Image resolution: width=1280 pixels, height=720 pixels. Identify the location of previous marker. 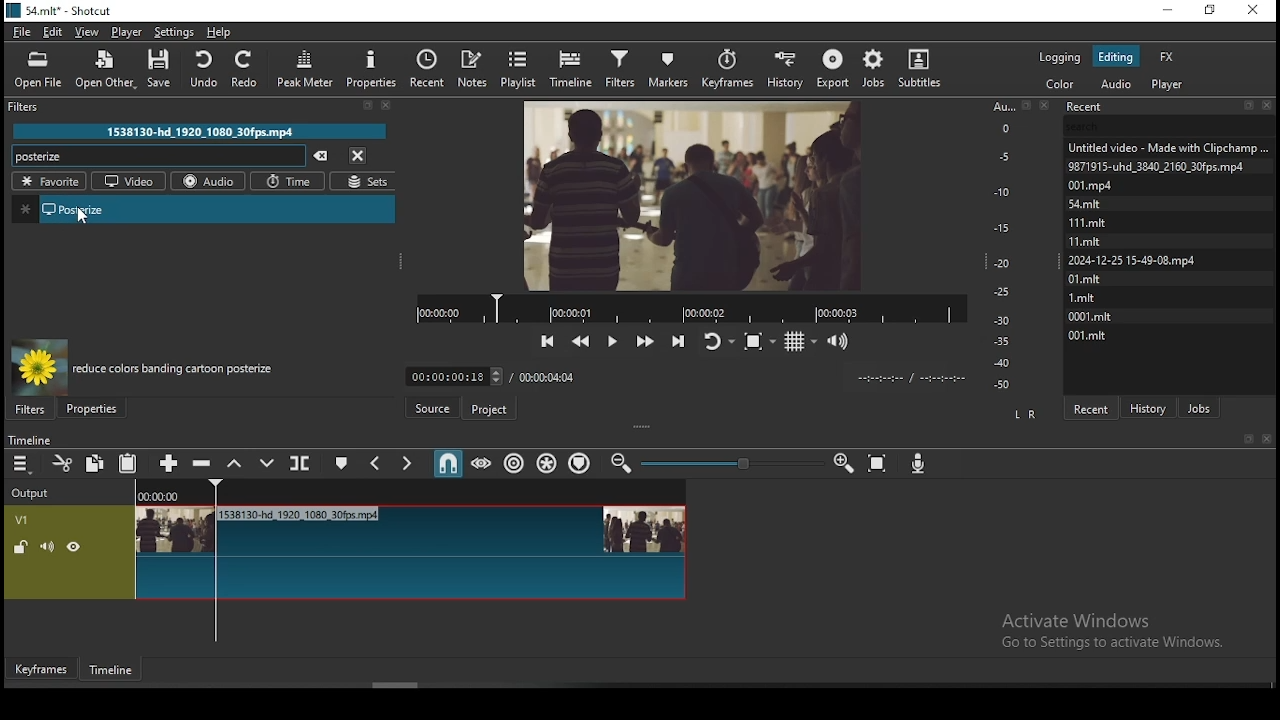
(375, 463).